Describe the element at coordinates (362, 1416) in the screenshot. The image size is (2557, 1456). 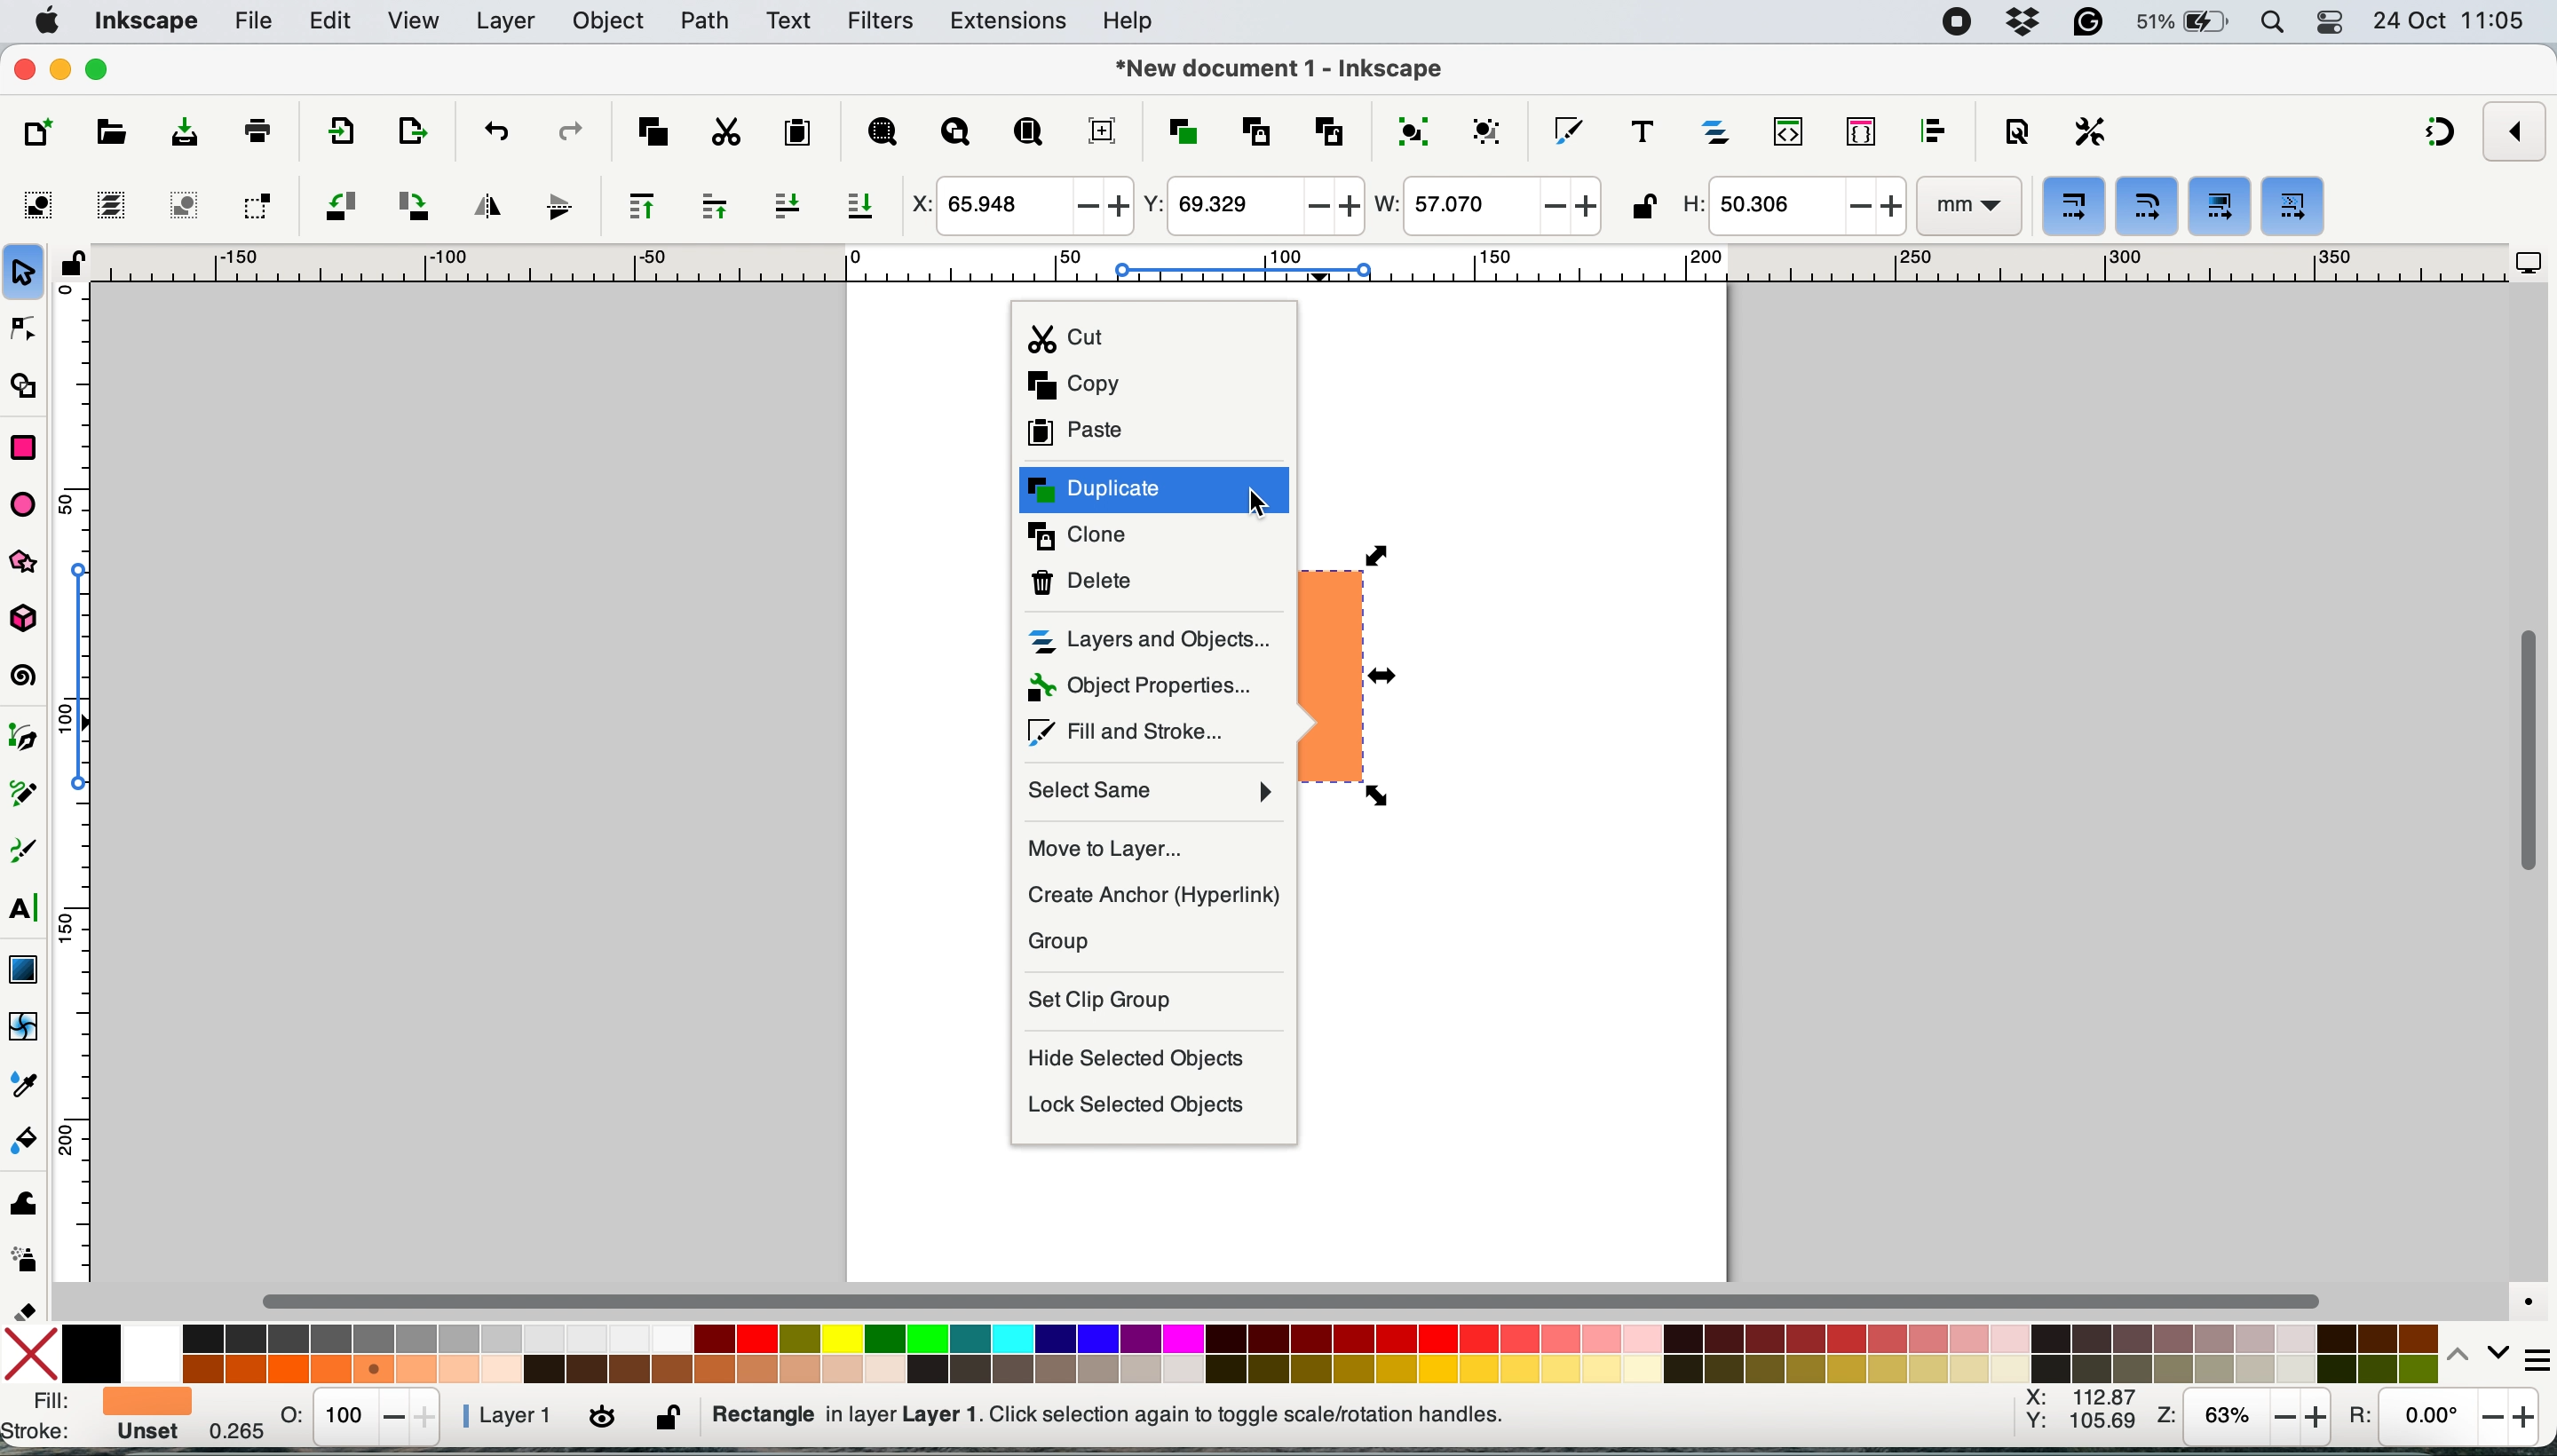
I see `stats` at that location.